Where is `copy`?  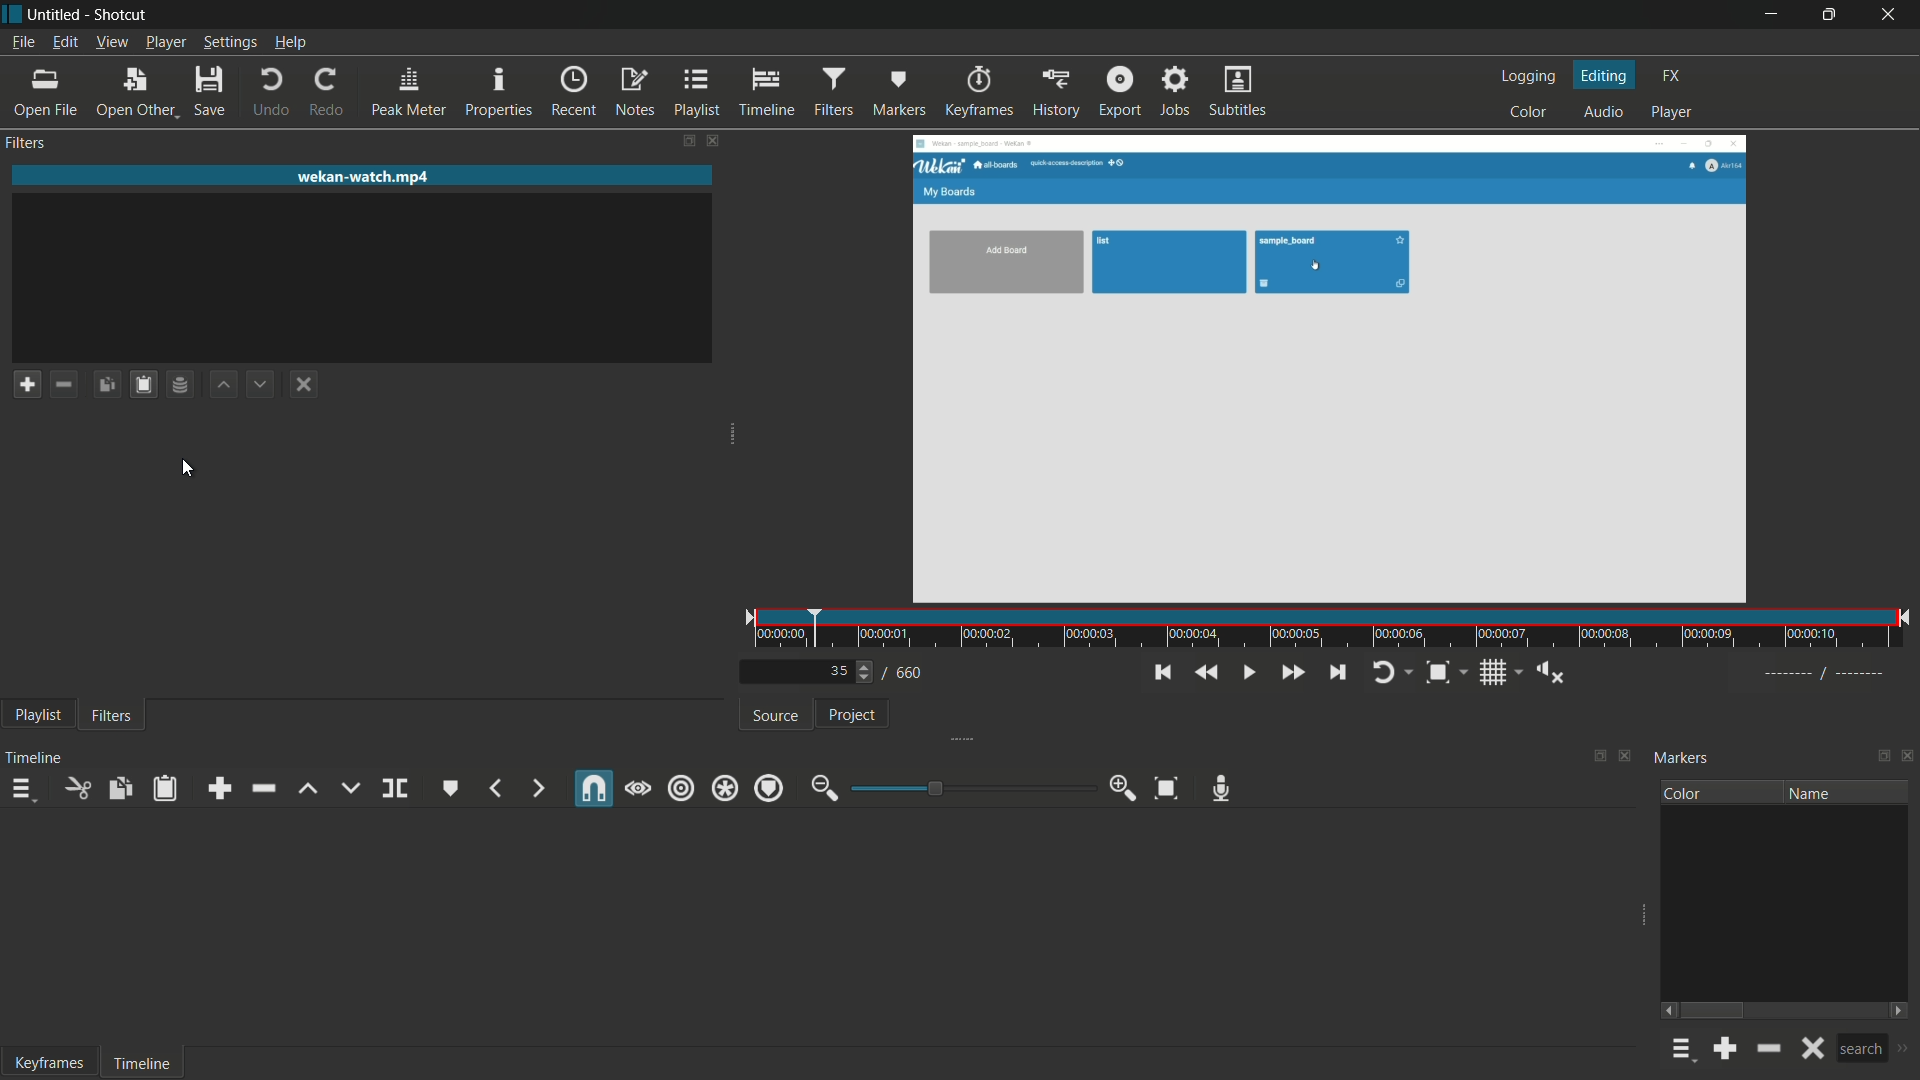 copy is located at coordinates (121, 788).